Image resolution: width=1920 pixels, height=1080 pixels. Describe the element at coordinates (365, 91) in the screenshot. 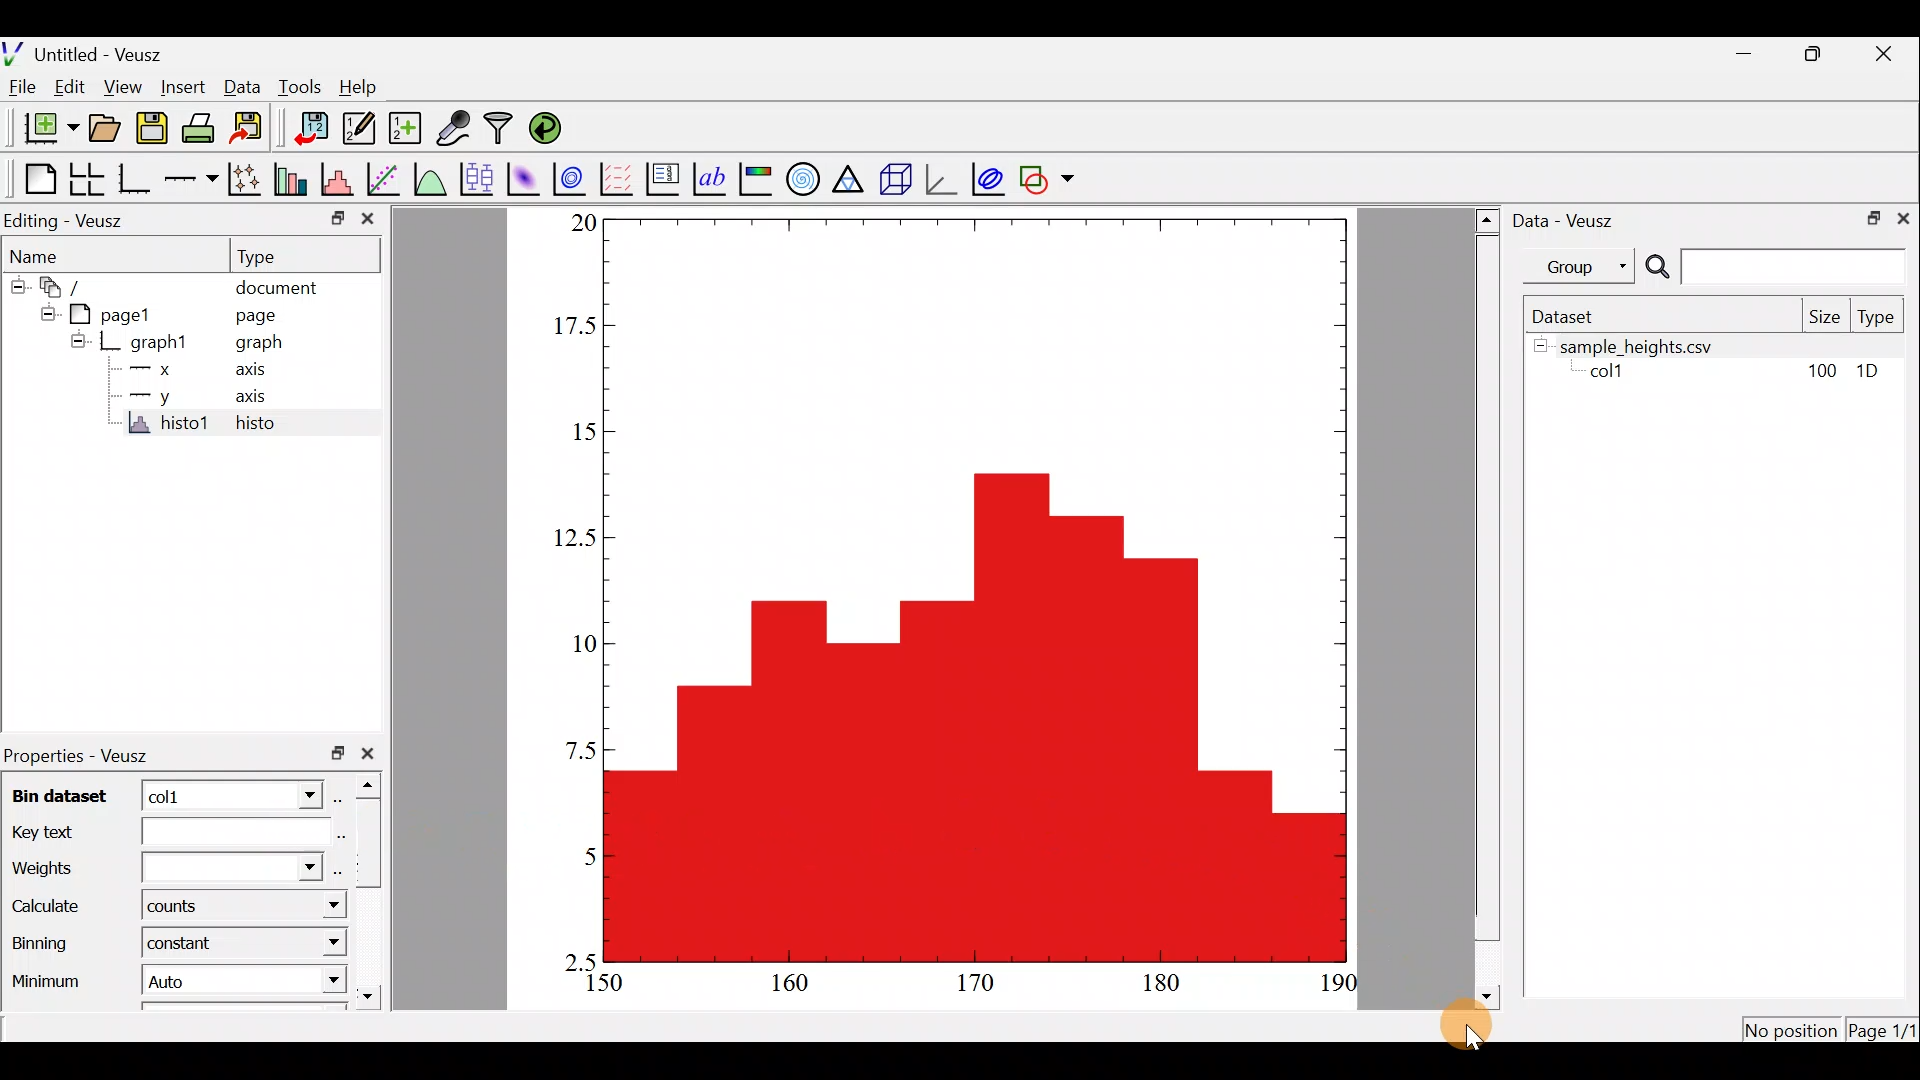

I see `Help` at that location.